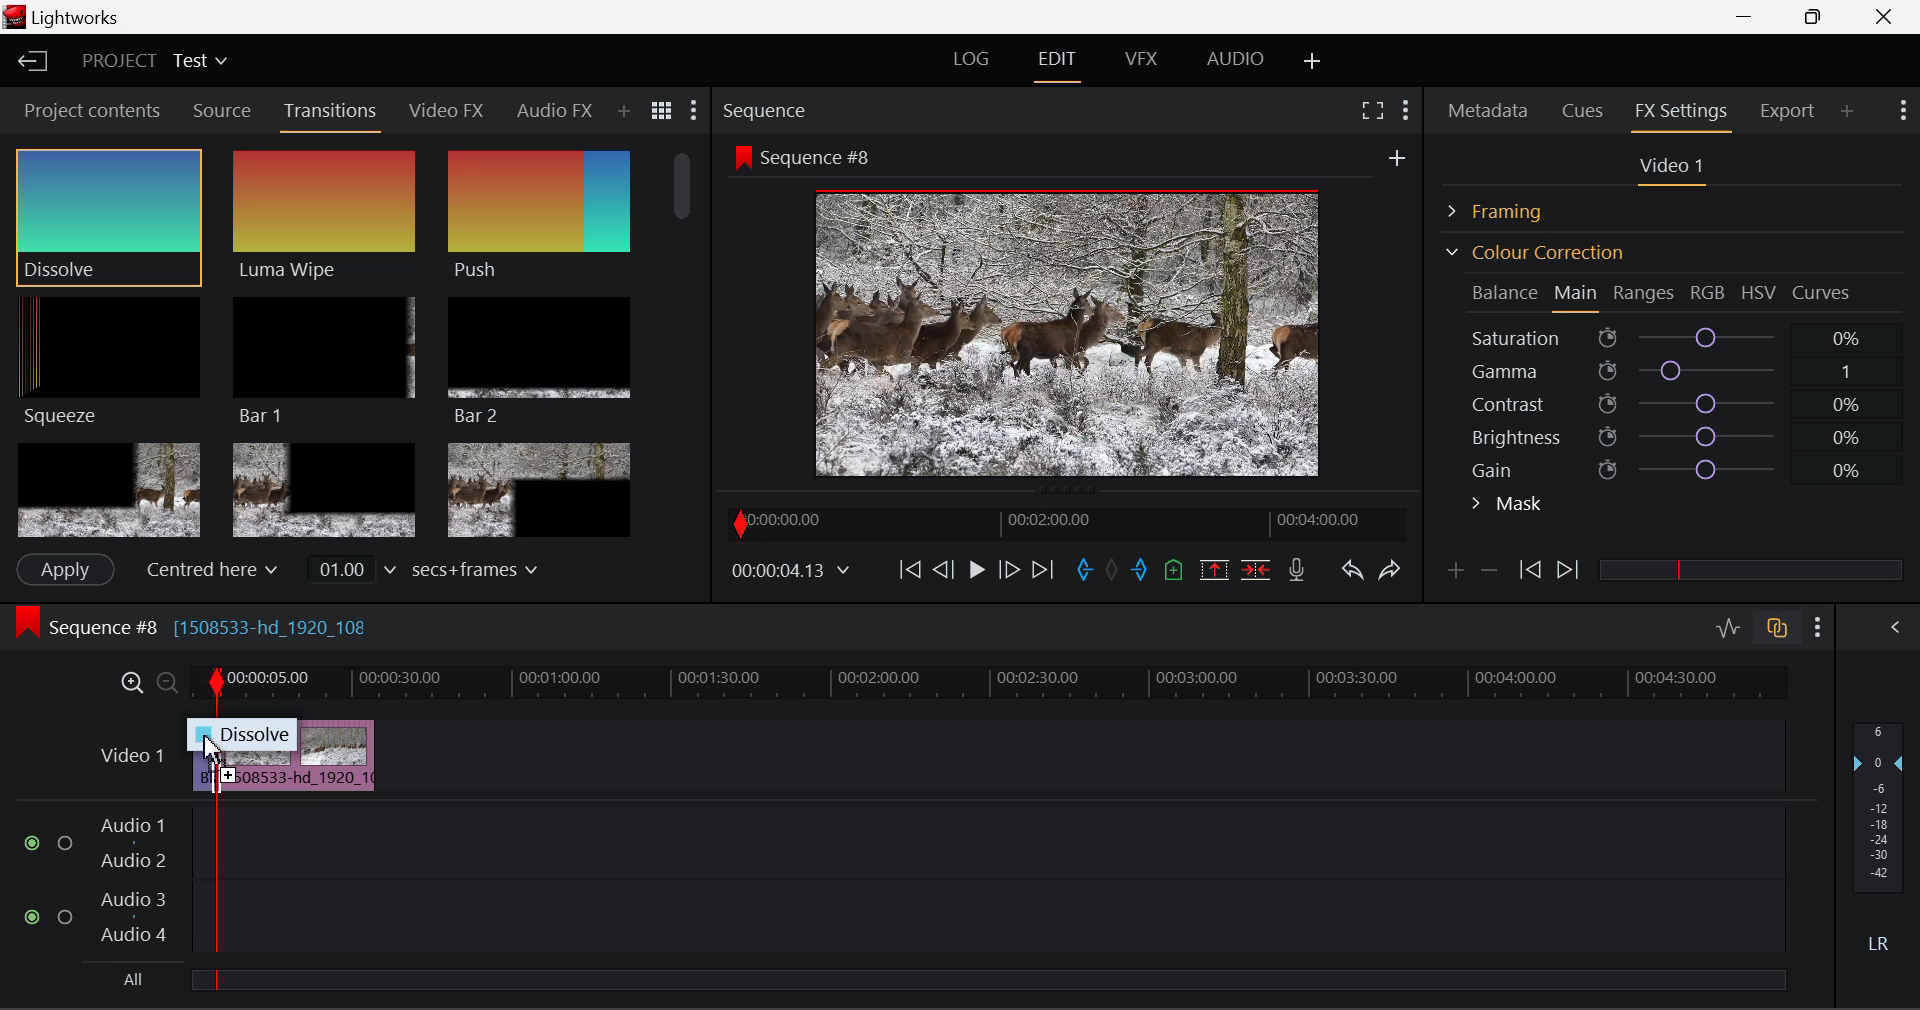  What do you see at coordinates (325, 492) in the screenshot?
I see `Box 2` at bounding box center [325, 492].